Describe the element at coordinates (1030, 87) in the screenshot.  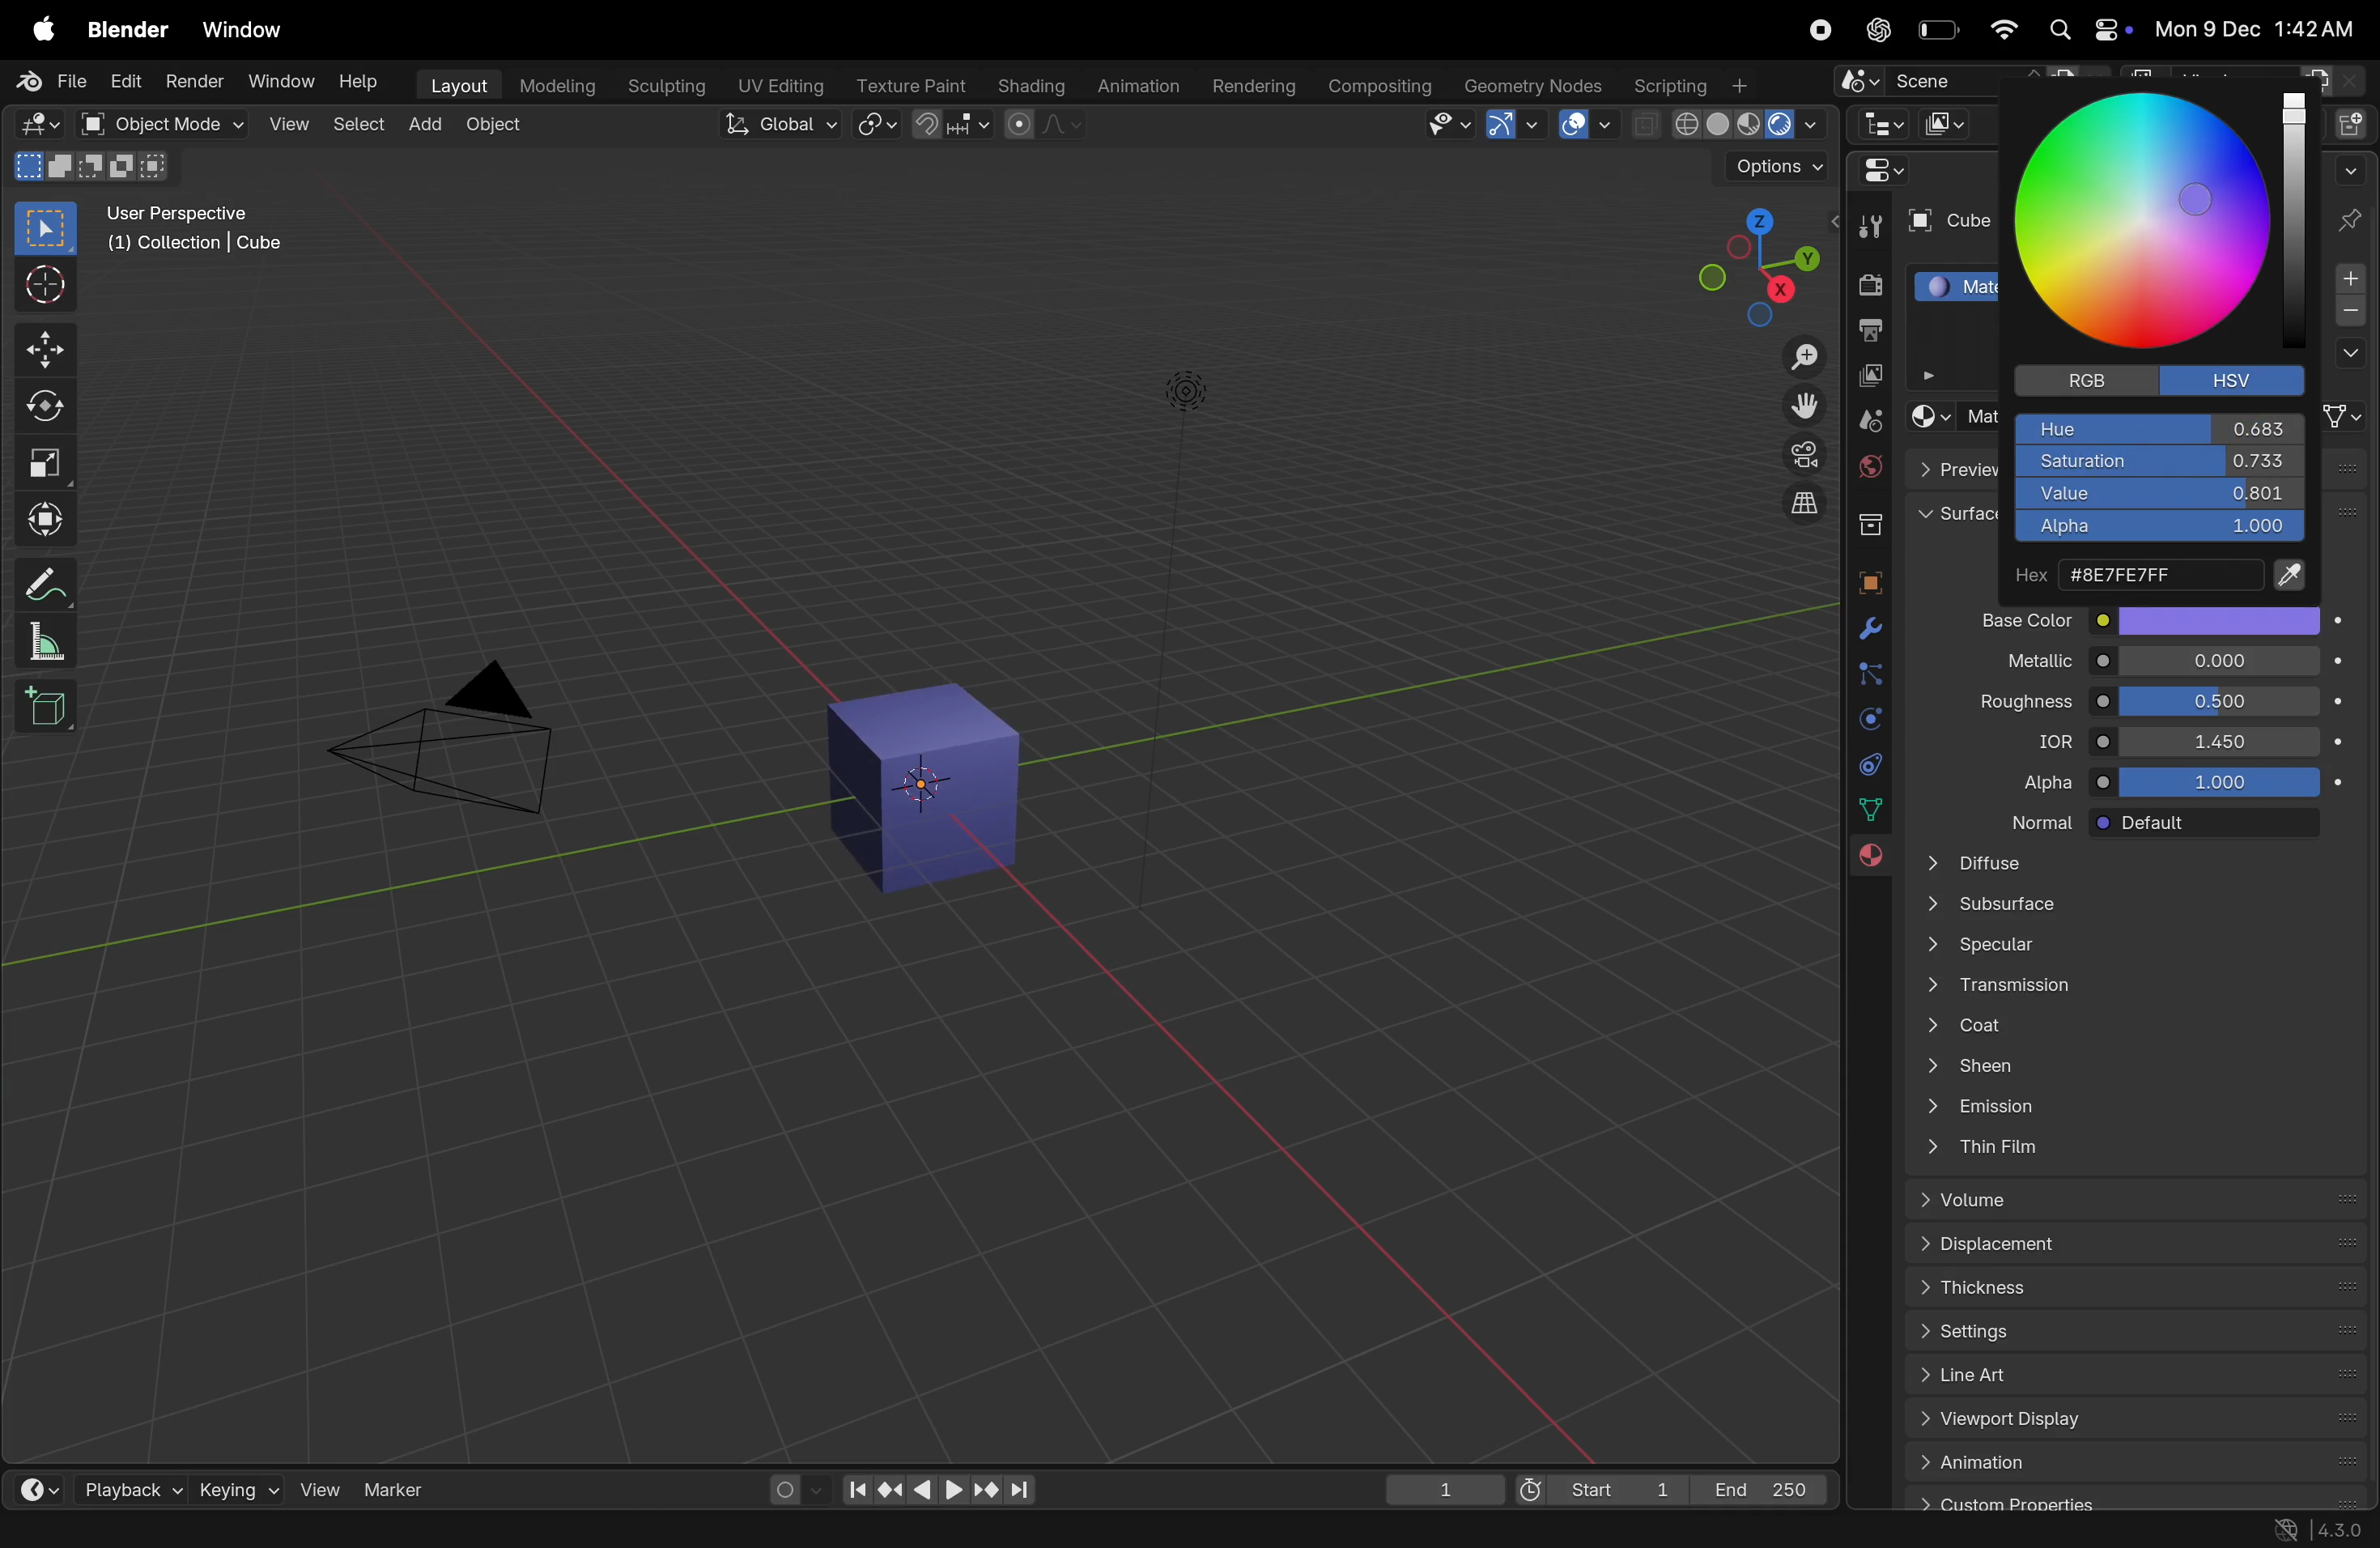
I see `shading` at that location.